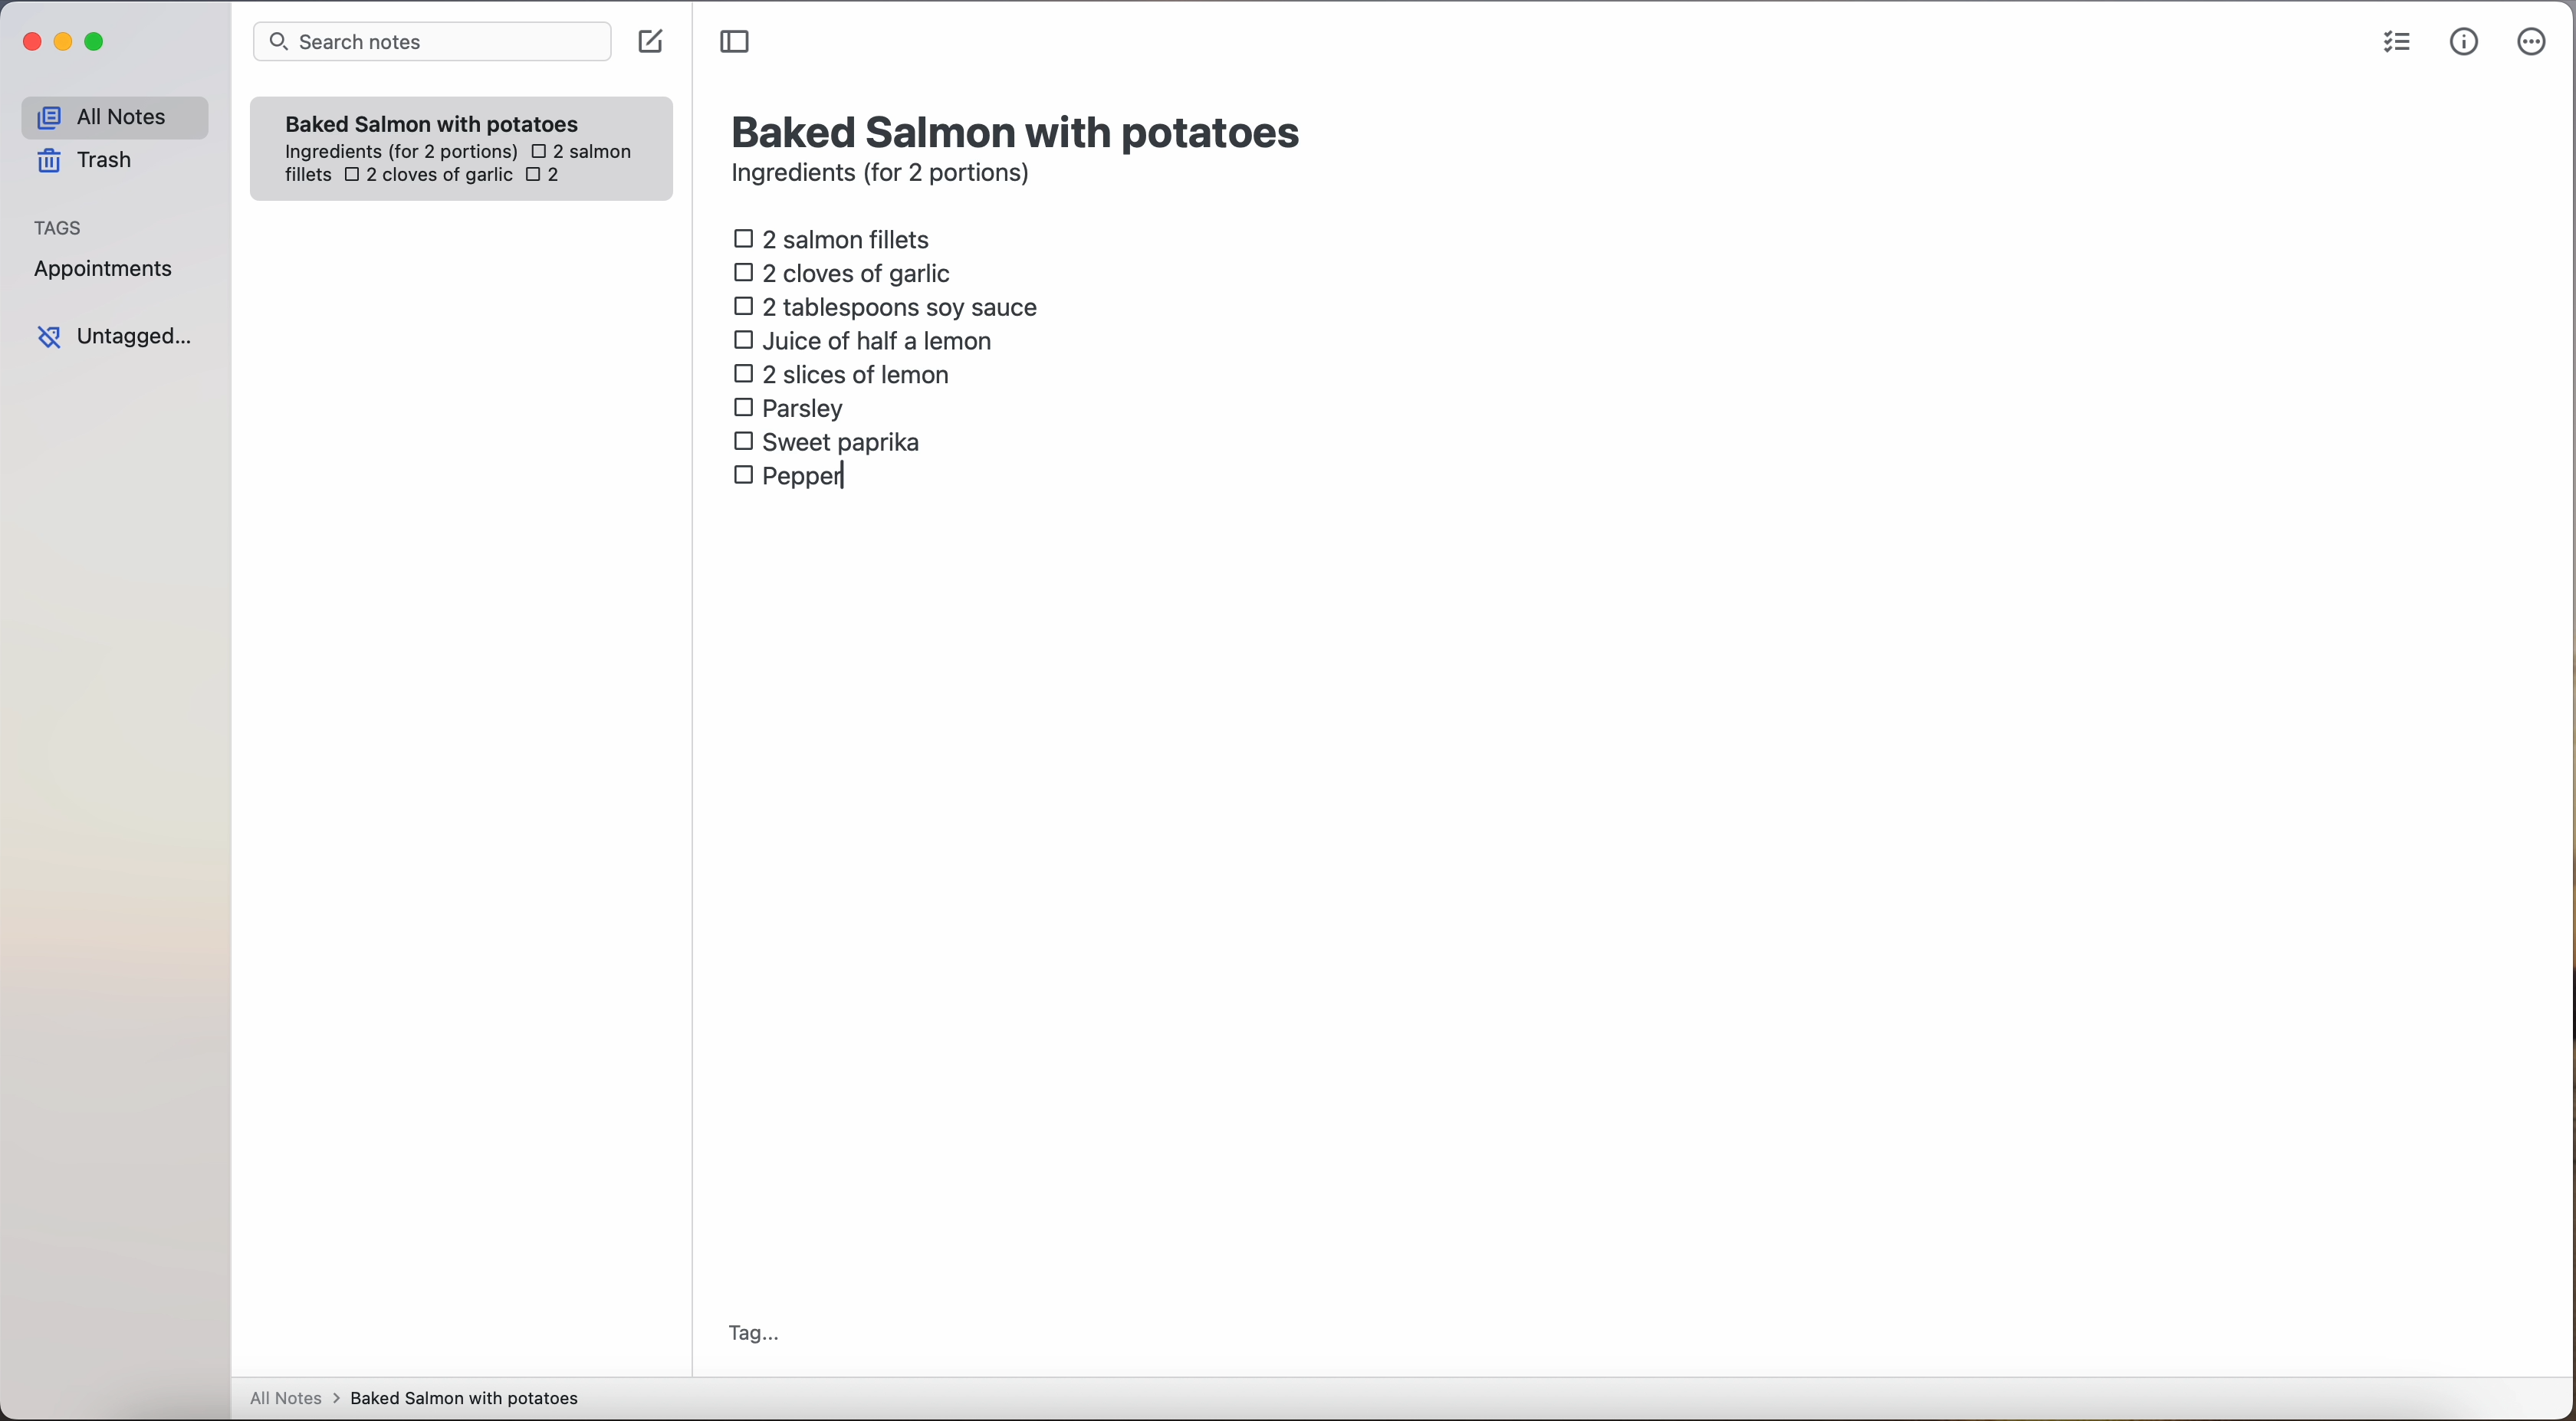 The width and height of the screenshot is (2576, 1421). What do you see at coordinates (415, 1397) in the screenshot?
I see `all notes > baked Salmon with potatoes` at bounding box center [415, 1397].